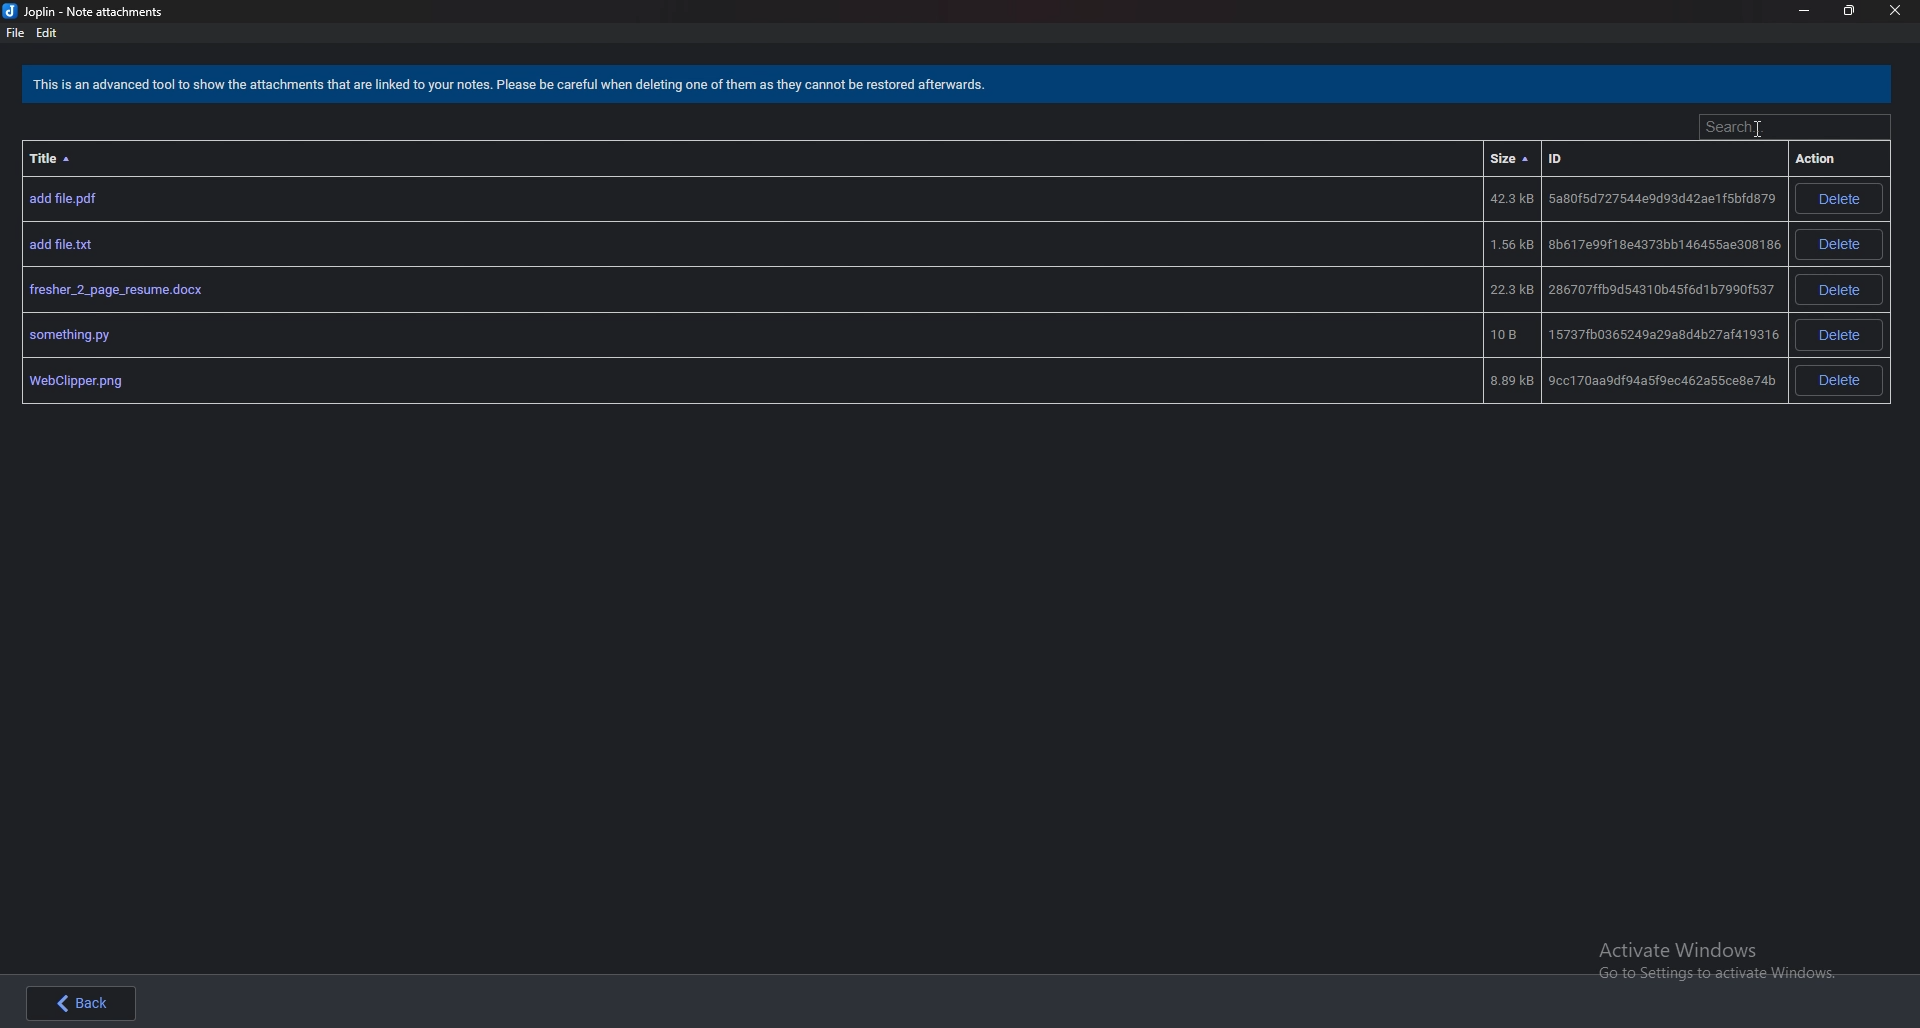 The height and width of the screenshot is (1028, 1920). I want to click on delete, so click(1838, 245).